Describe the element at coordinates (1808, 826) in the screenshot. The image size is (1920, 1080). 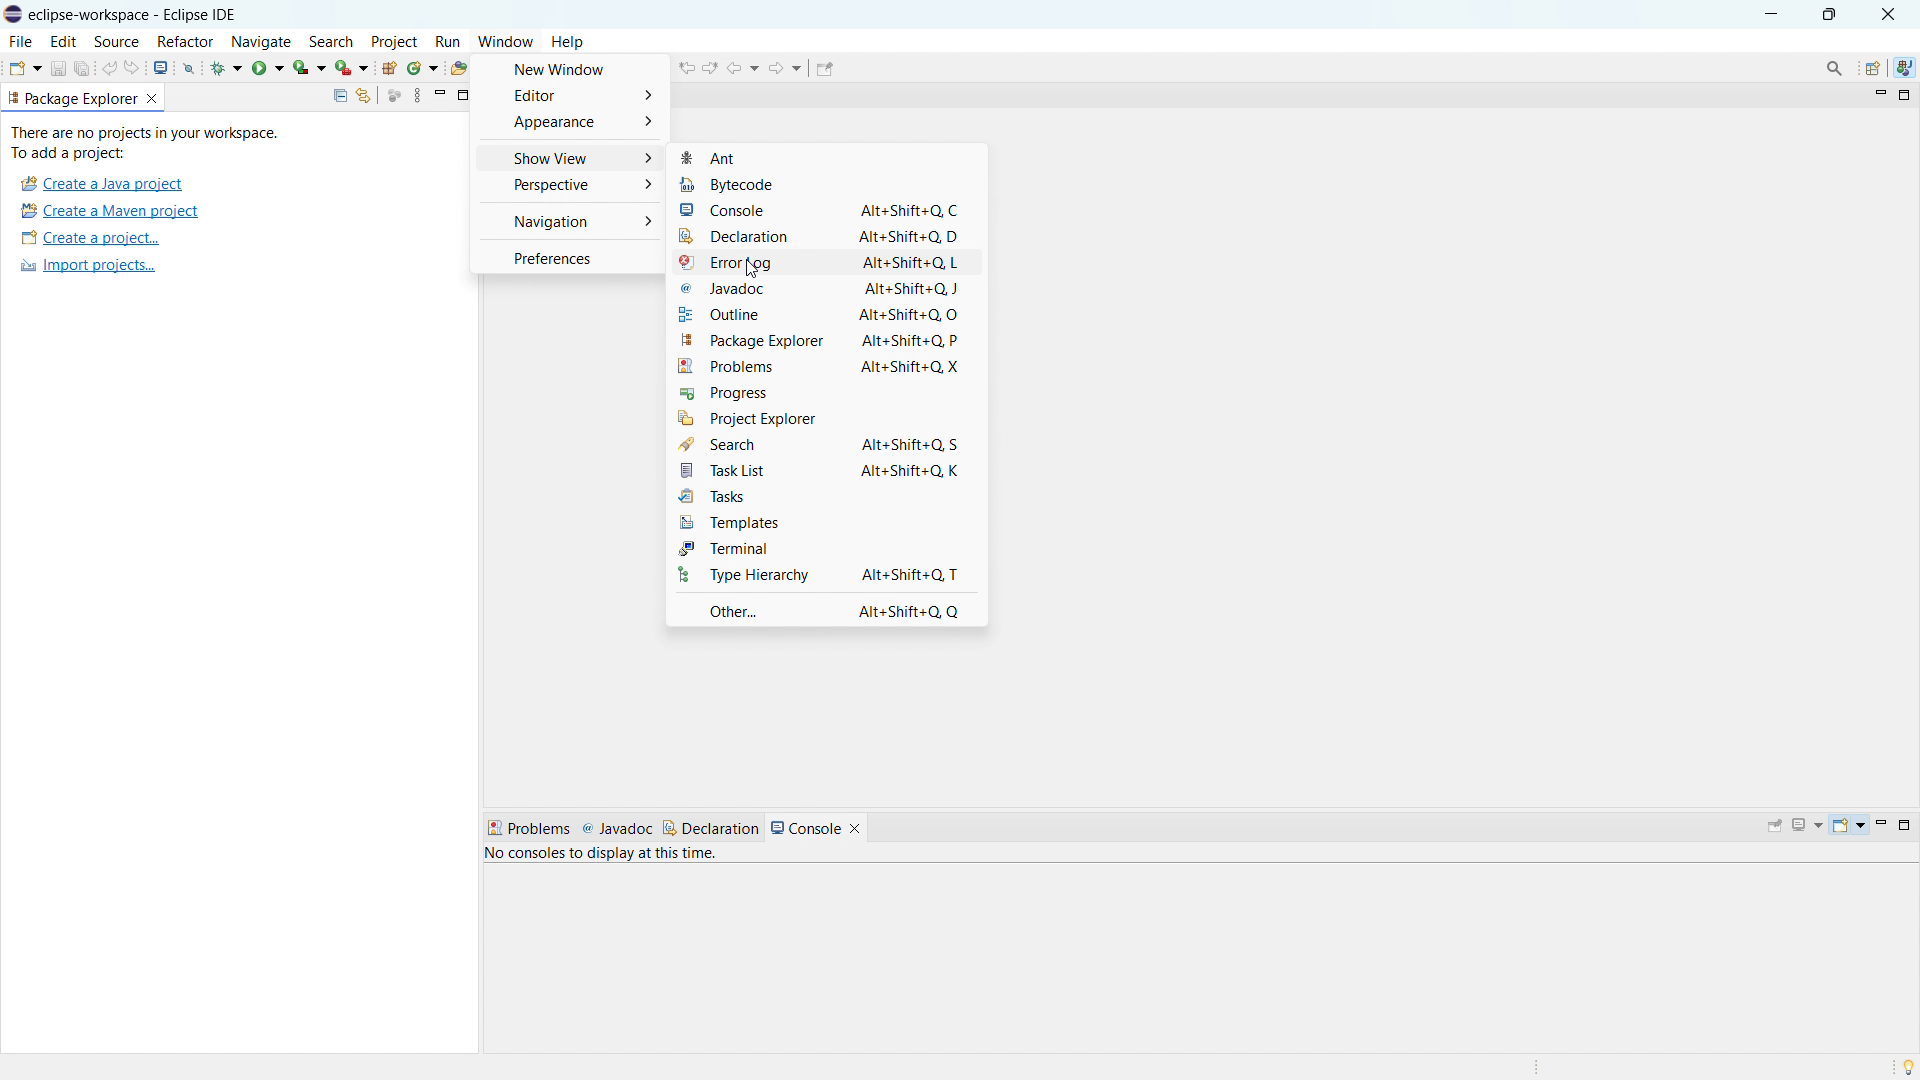
I see `displat selected console` at that location.